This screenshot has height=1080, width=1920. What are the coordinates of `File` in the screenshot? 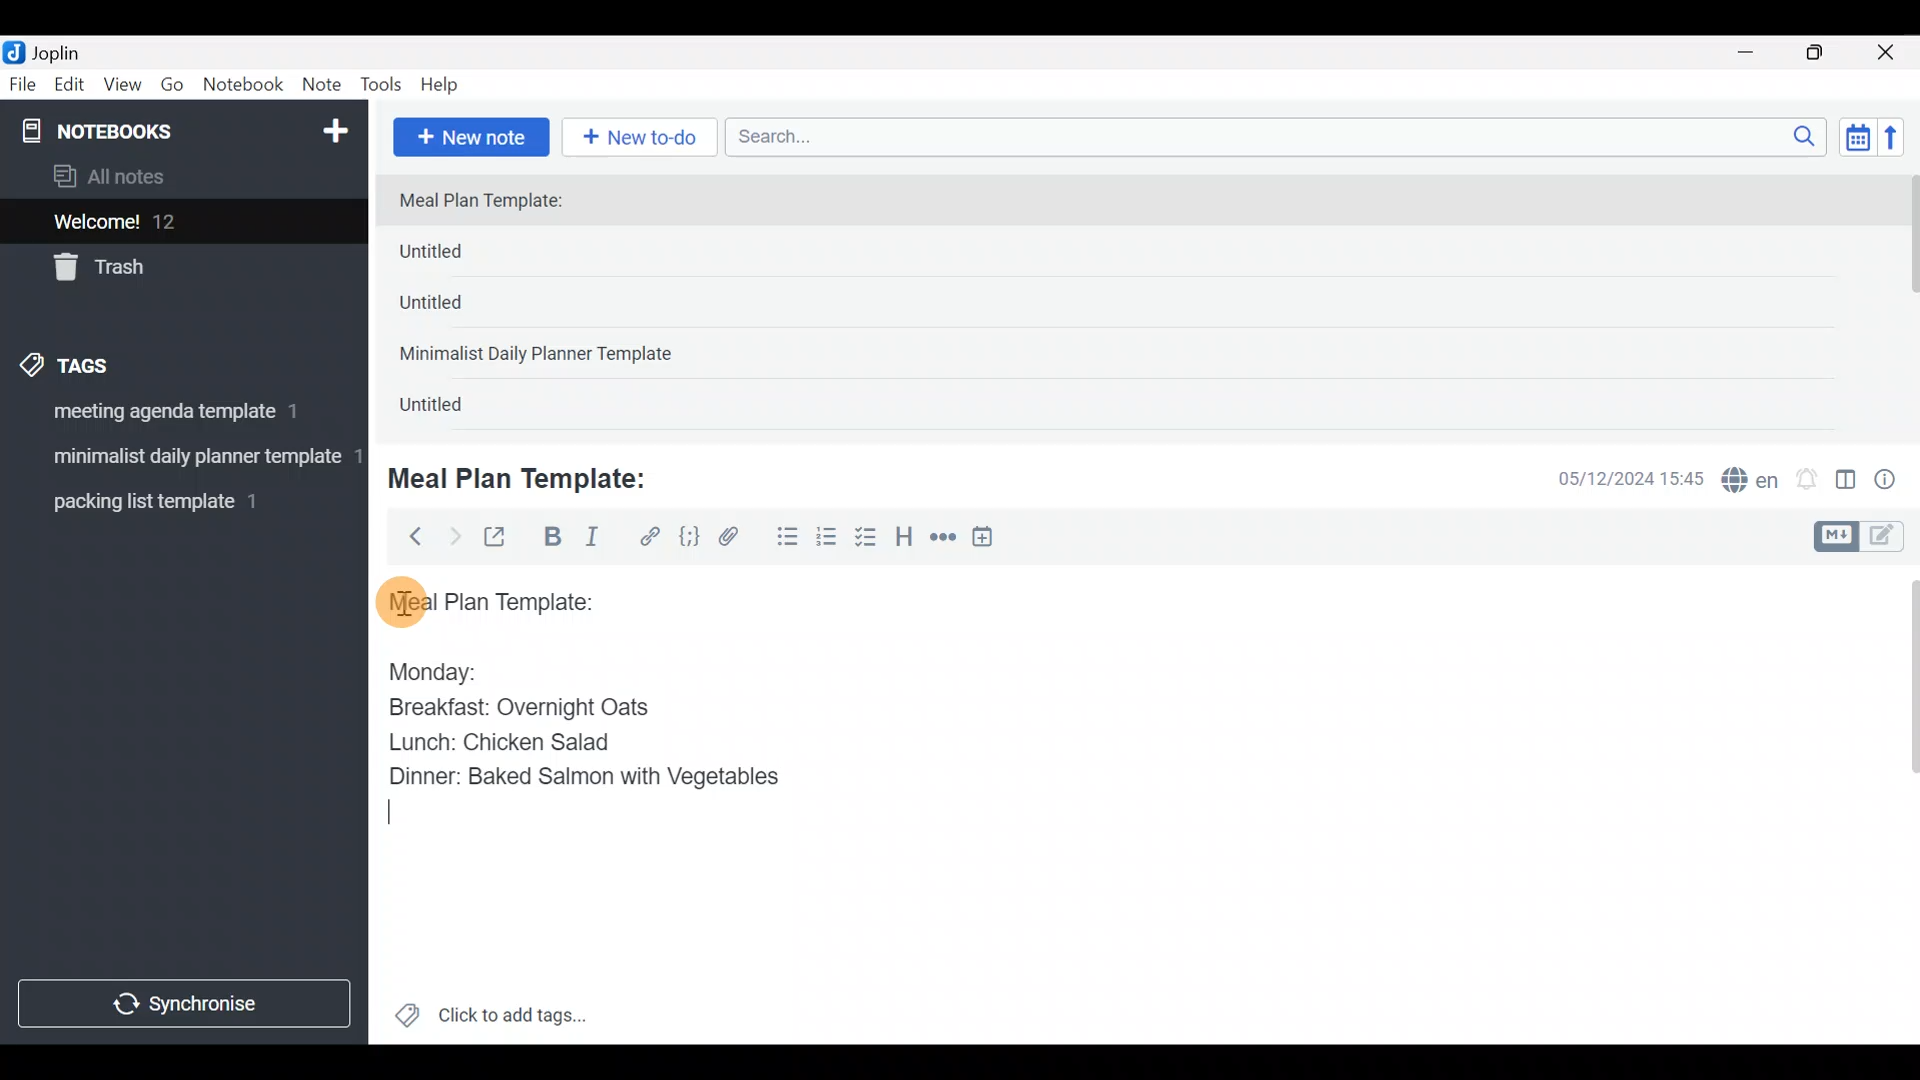 It's located at (24, 85).